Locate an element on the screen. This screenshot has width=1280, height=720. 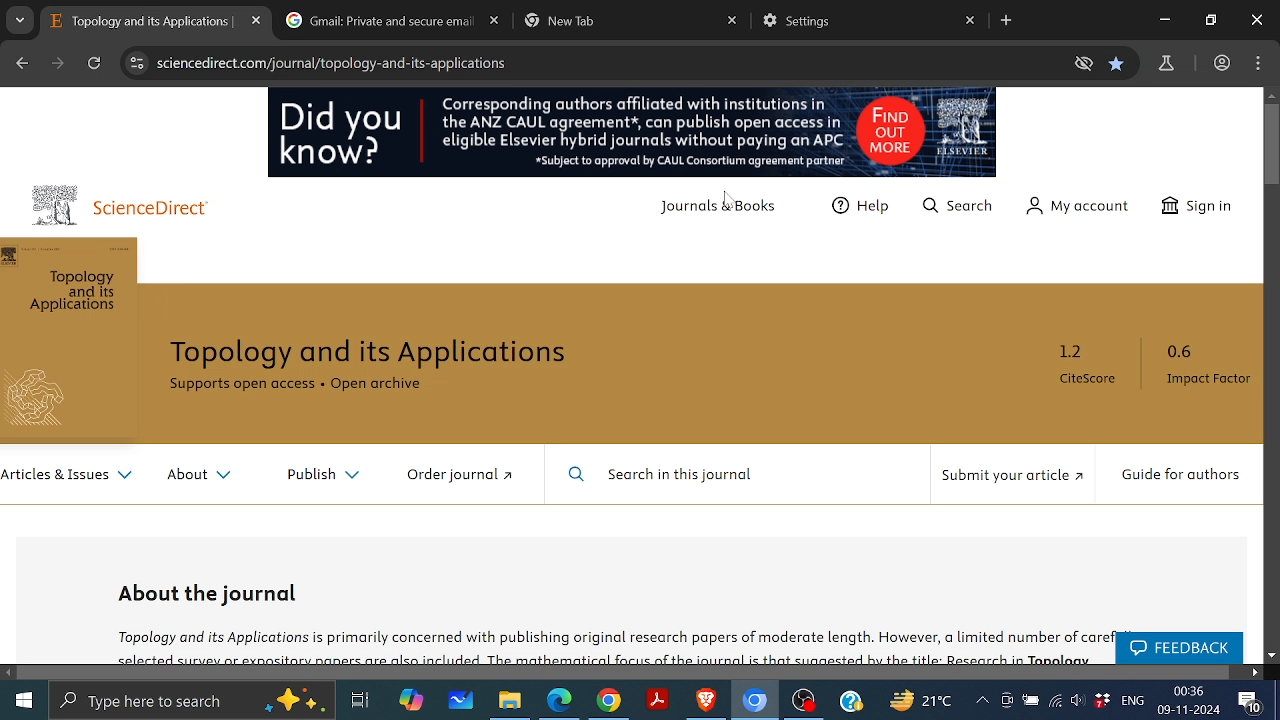
‘Submit your article is located at coordinates (1010, 476).